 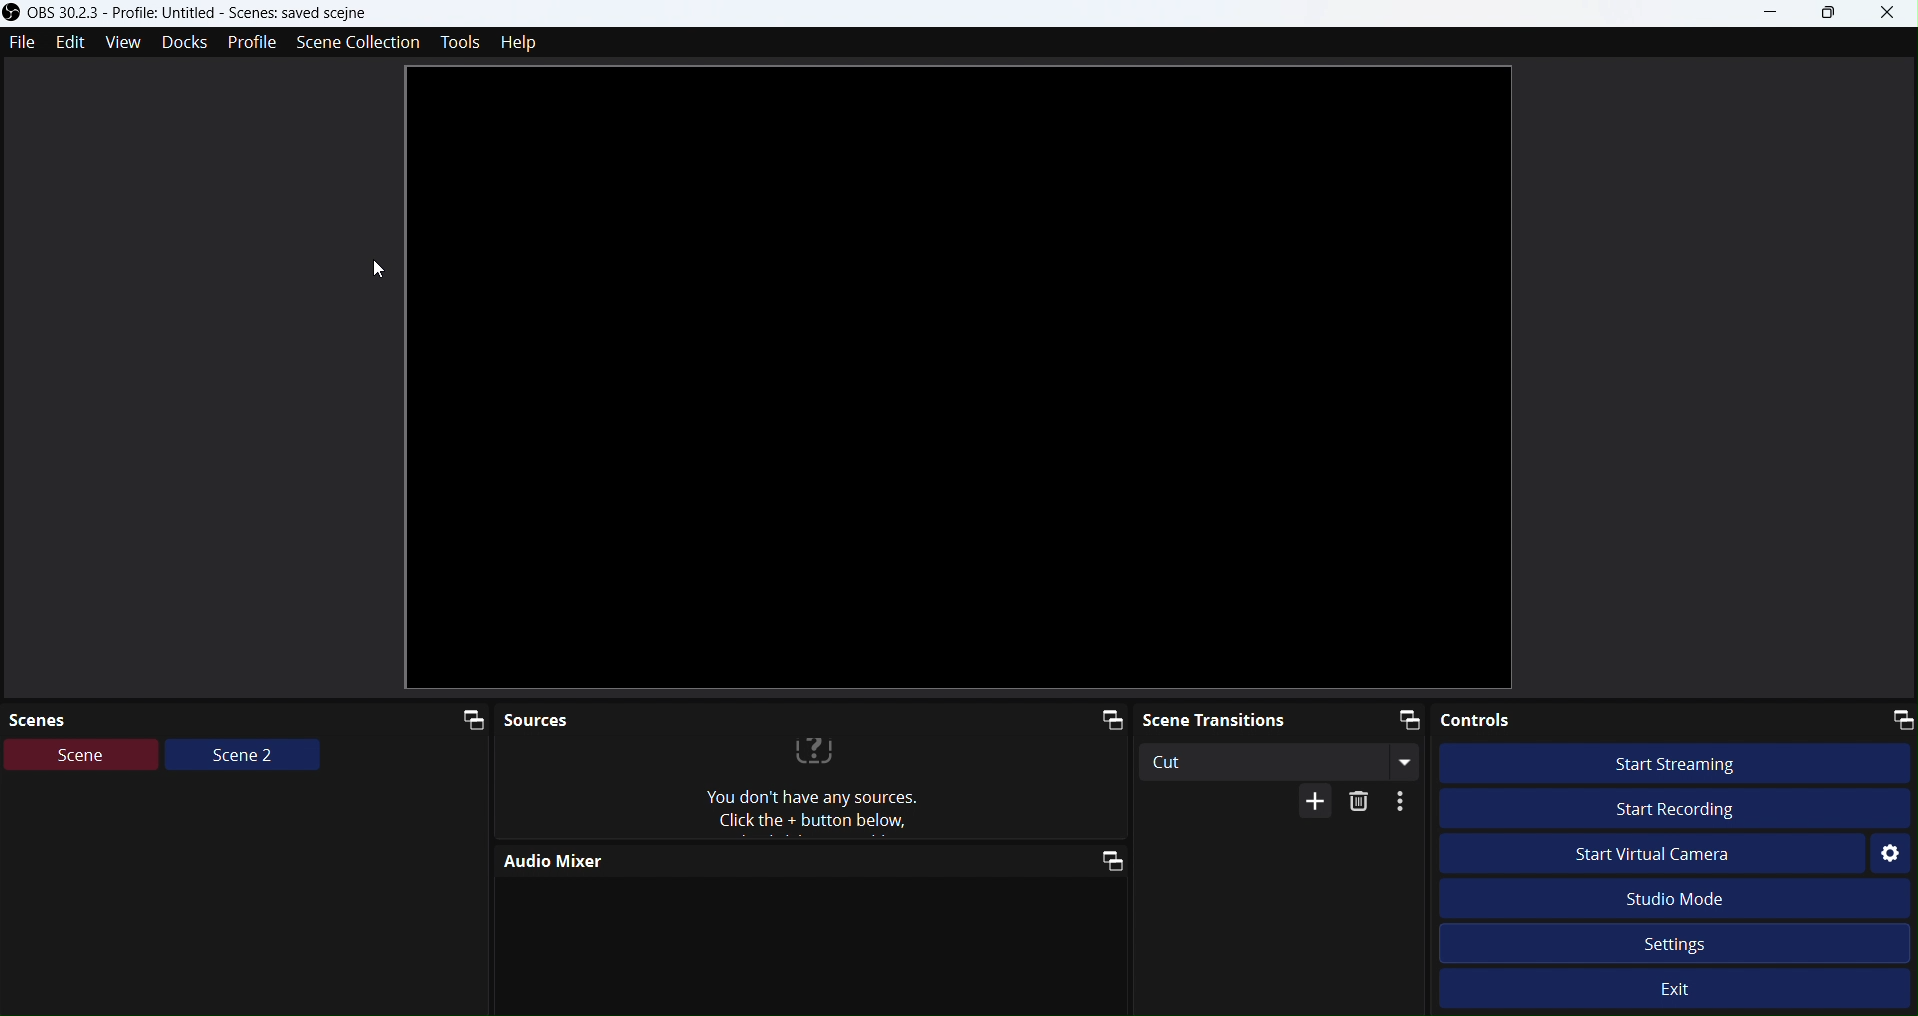 What do you see at coordinates (359, 44) in the screenshot?
I see `Scenecollection` at bounding box center [359, 44].